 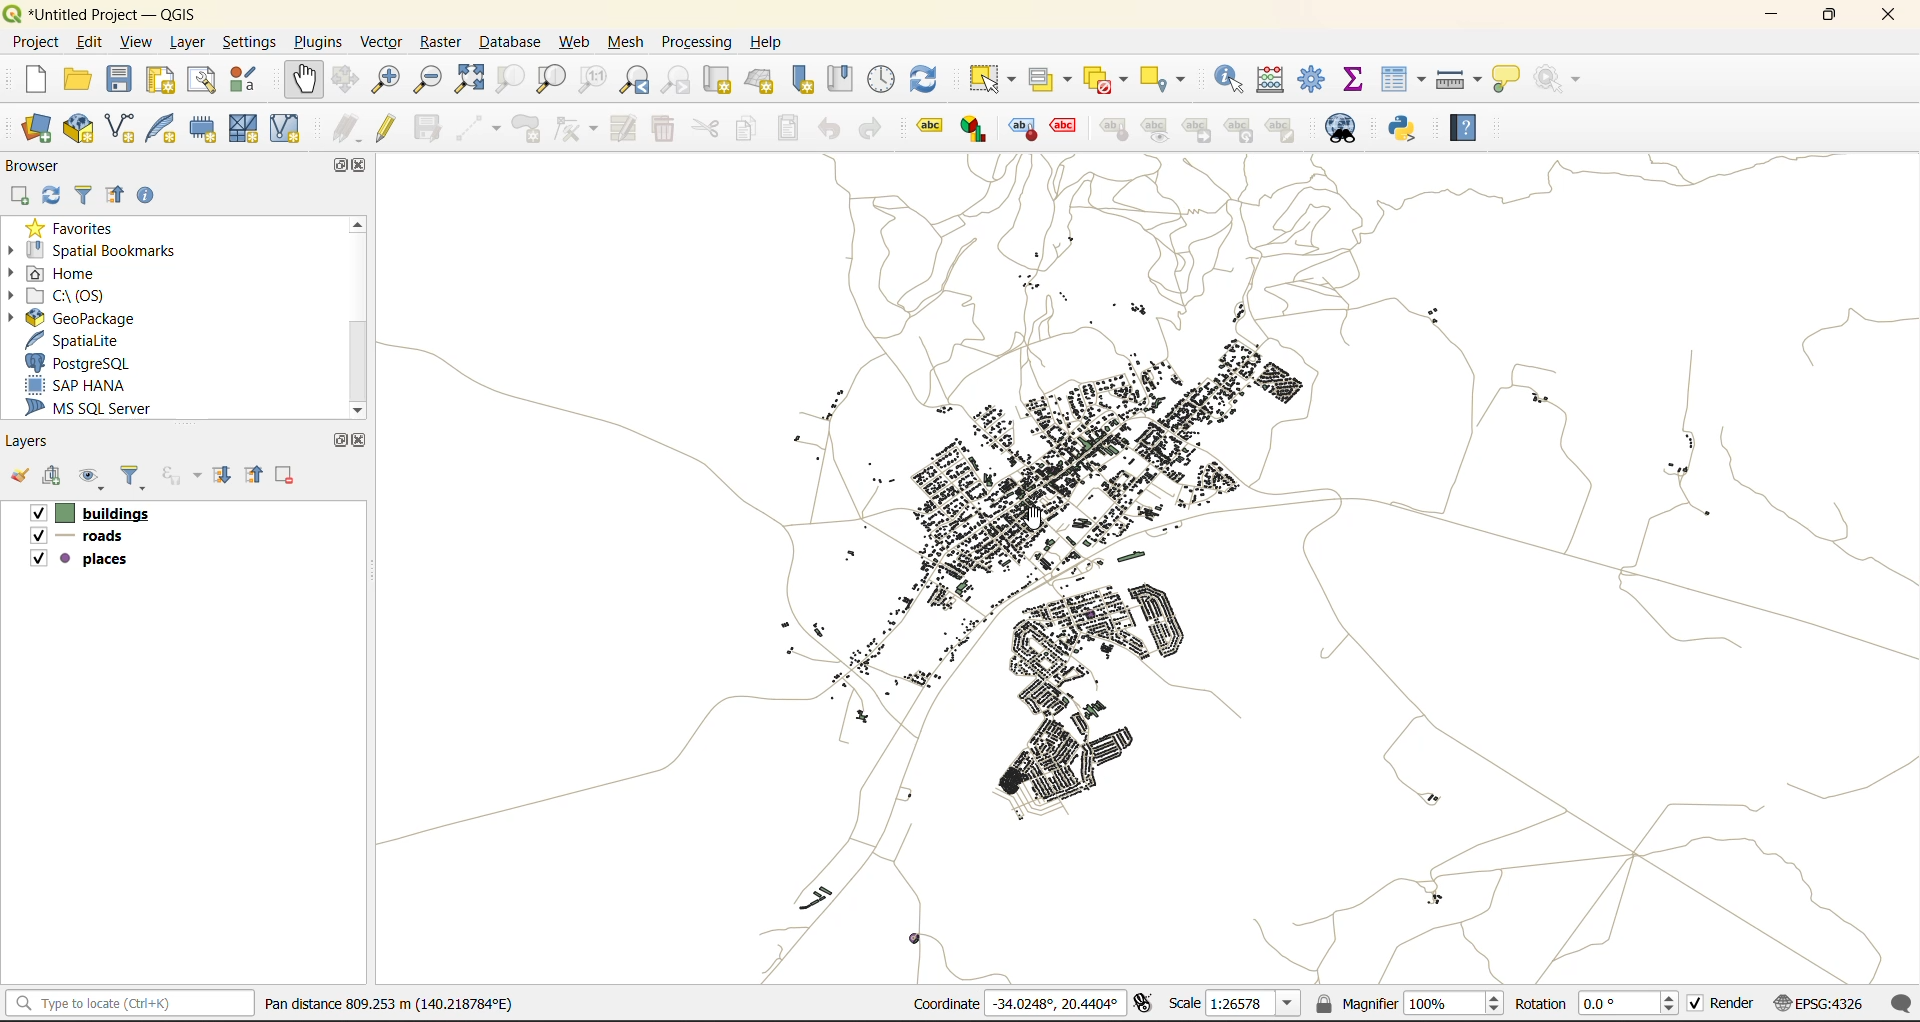 I want to click on Style, so click(x=1022, y=128).